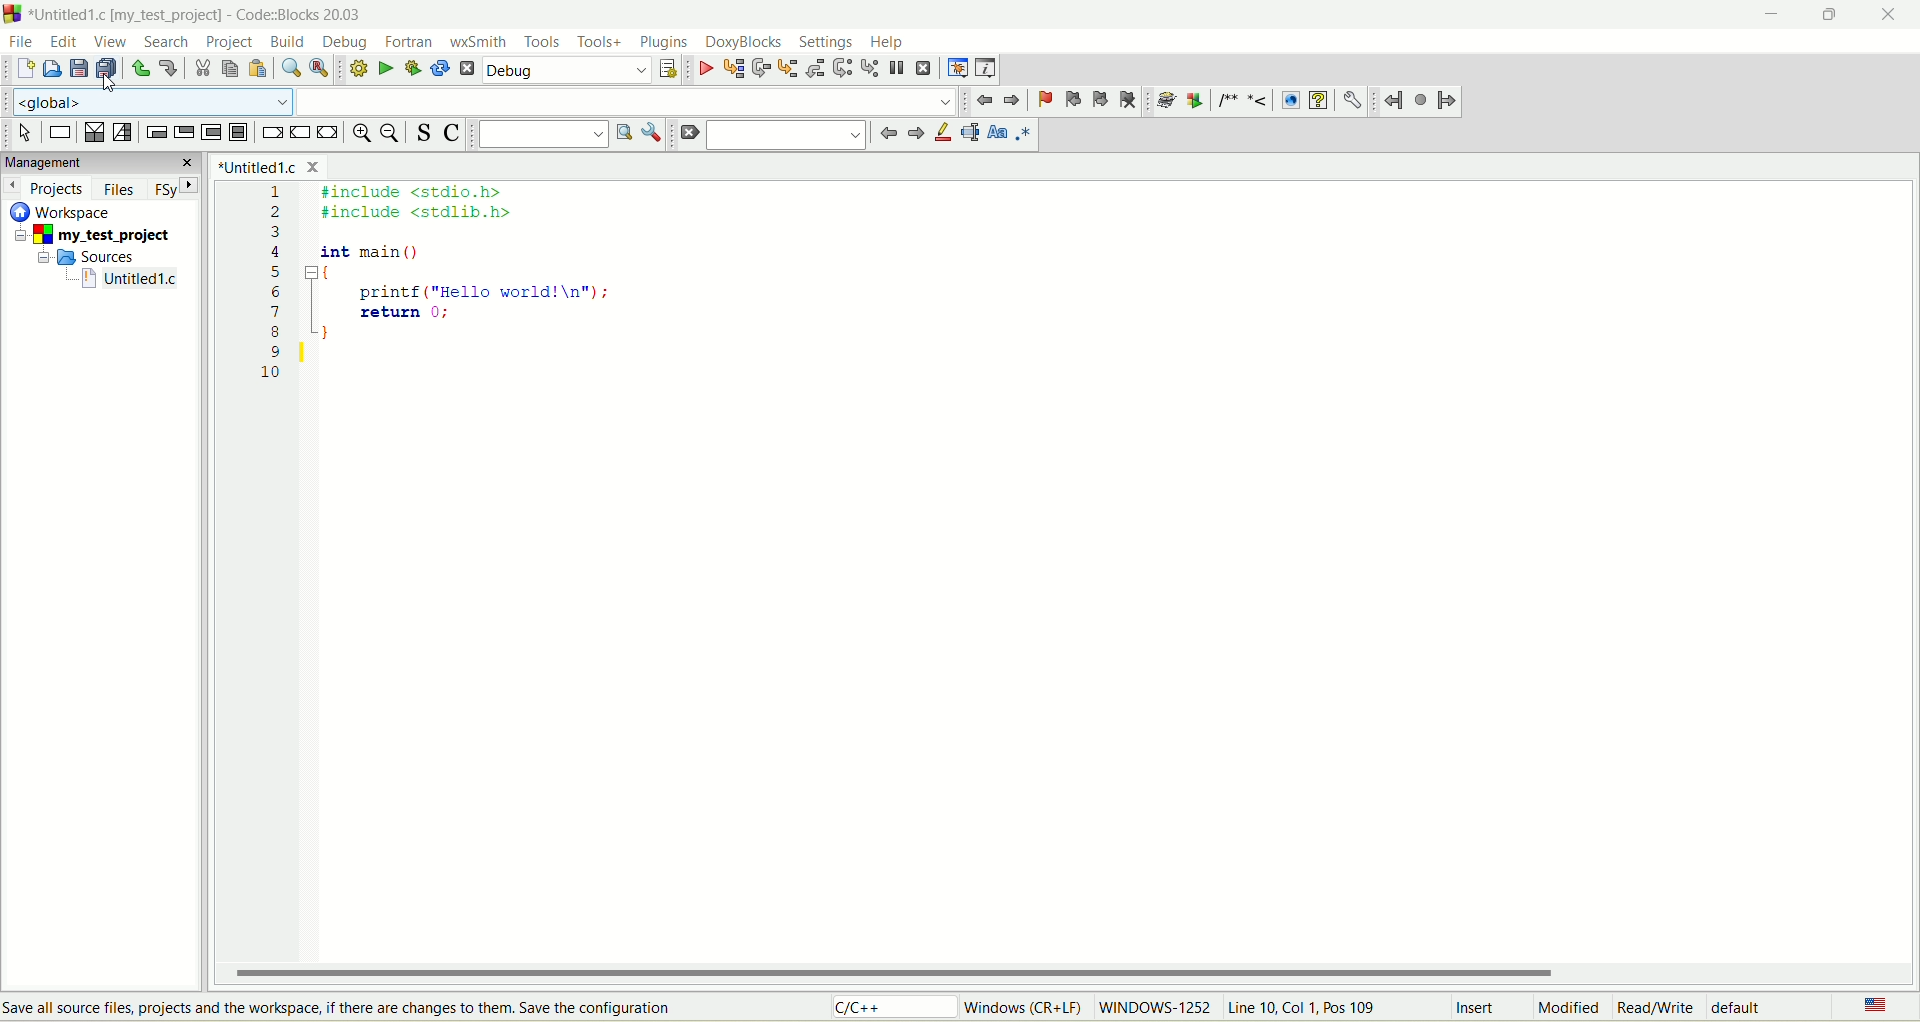 Image resolution: width=1920 pixels, height=1022 pixels. What do you see at coordinates (287, 40) in the screenshot?
I see `build` at bounding box center [287, 40].